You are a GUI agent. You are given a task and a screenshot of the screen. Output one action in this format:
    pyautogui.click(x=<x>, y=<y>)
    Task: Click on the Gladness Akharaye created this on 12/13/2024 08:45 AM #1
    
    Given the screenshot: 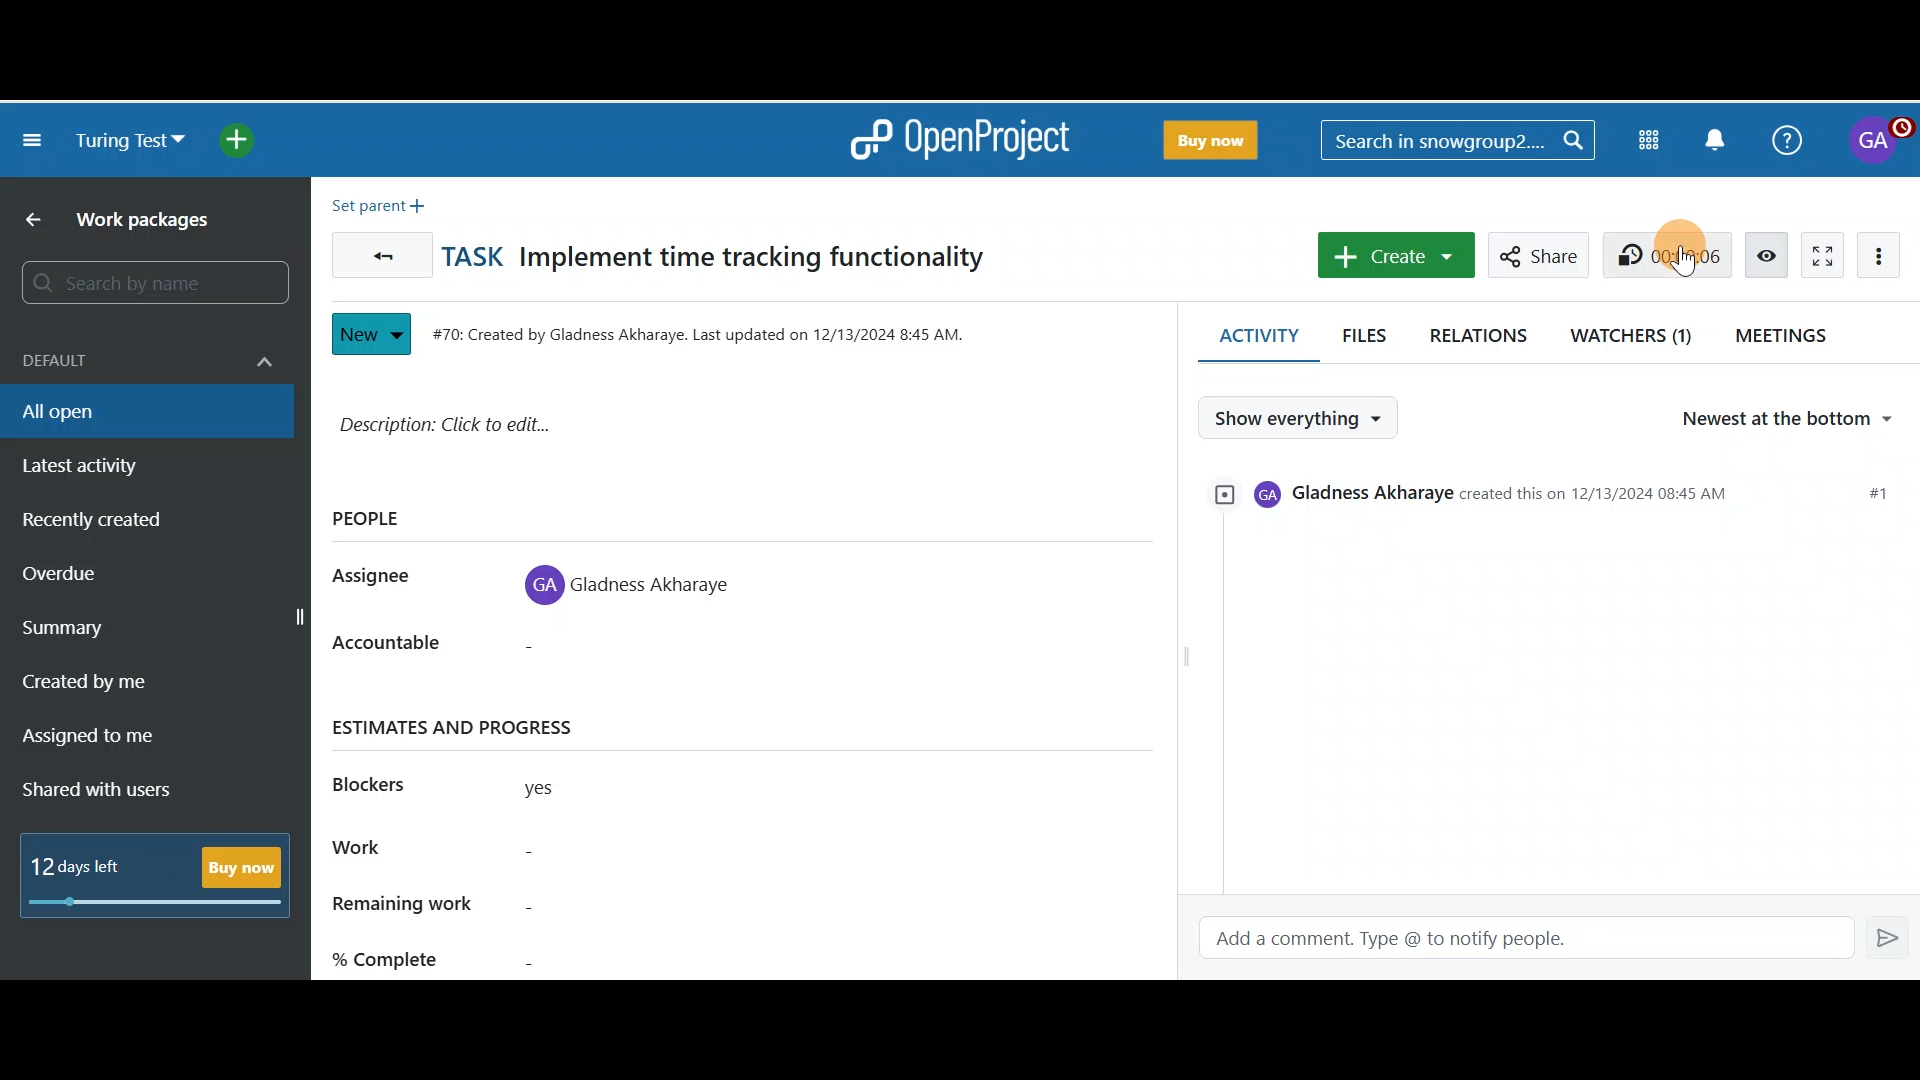 What is the action you would take?
    pyautogui.click(x=1556, y=500)
    